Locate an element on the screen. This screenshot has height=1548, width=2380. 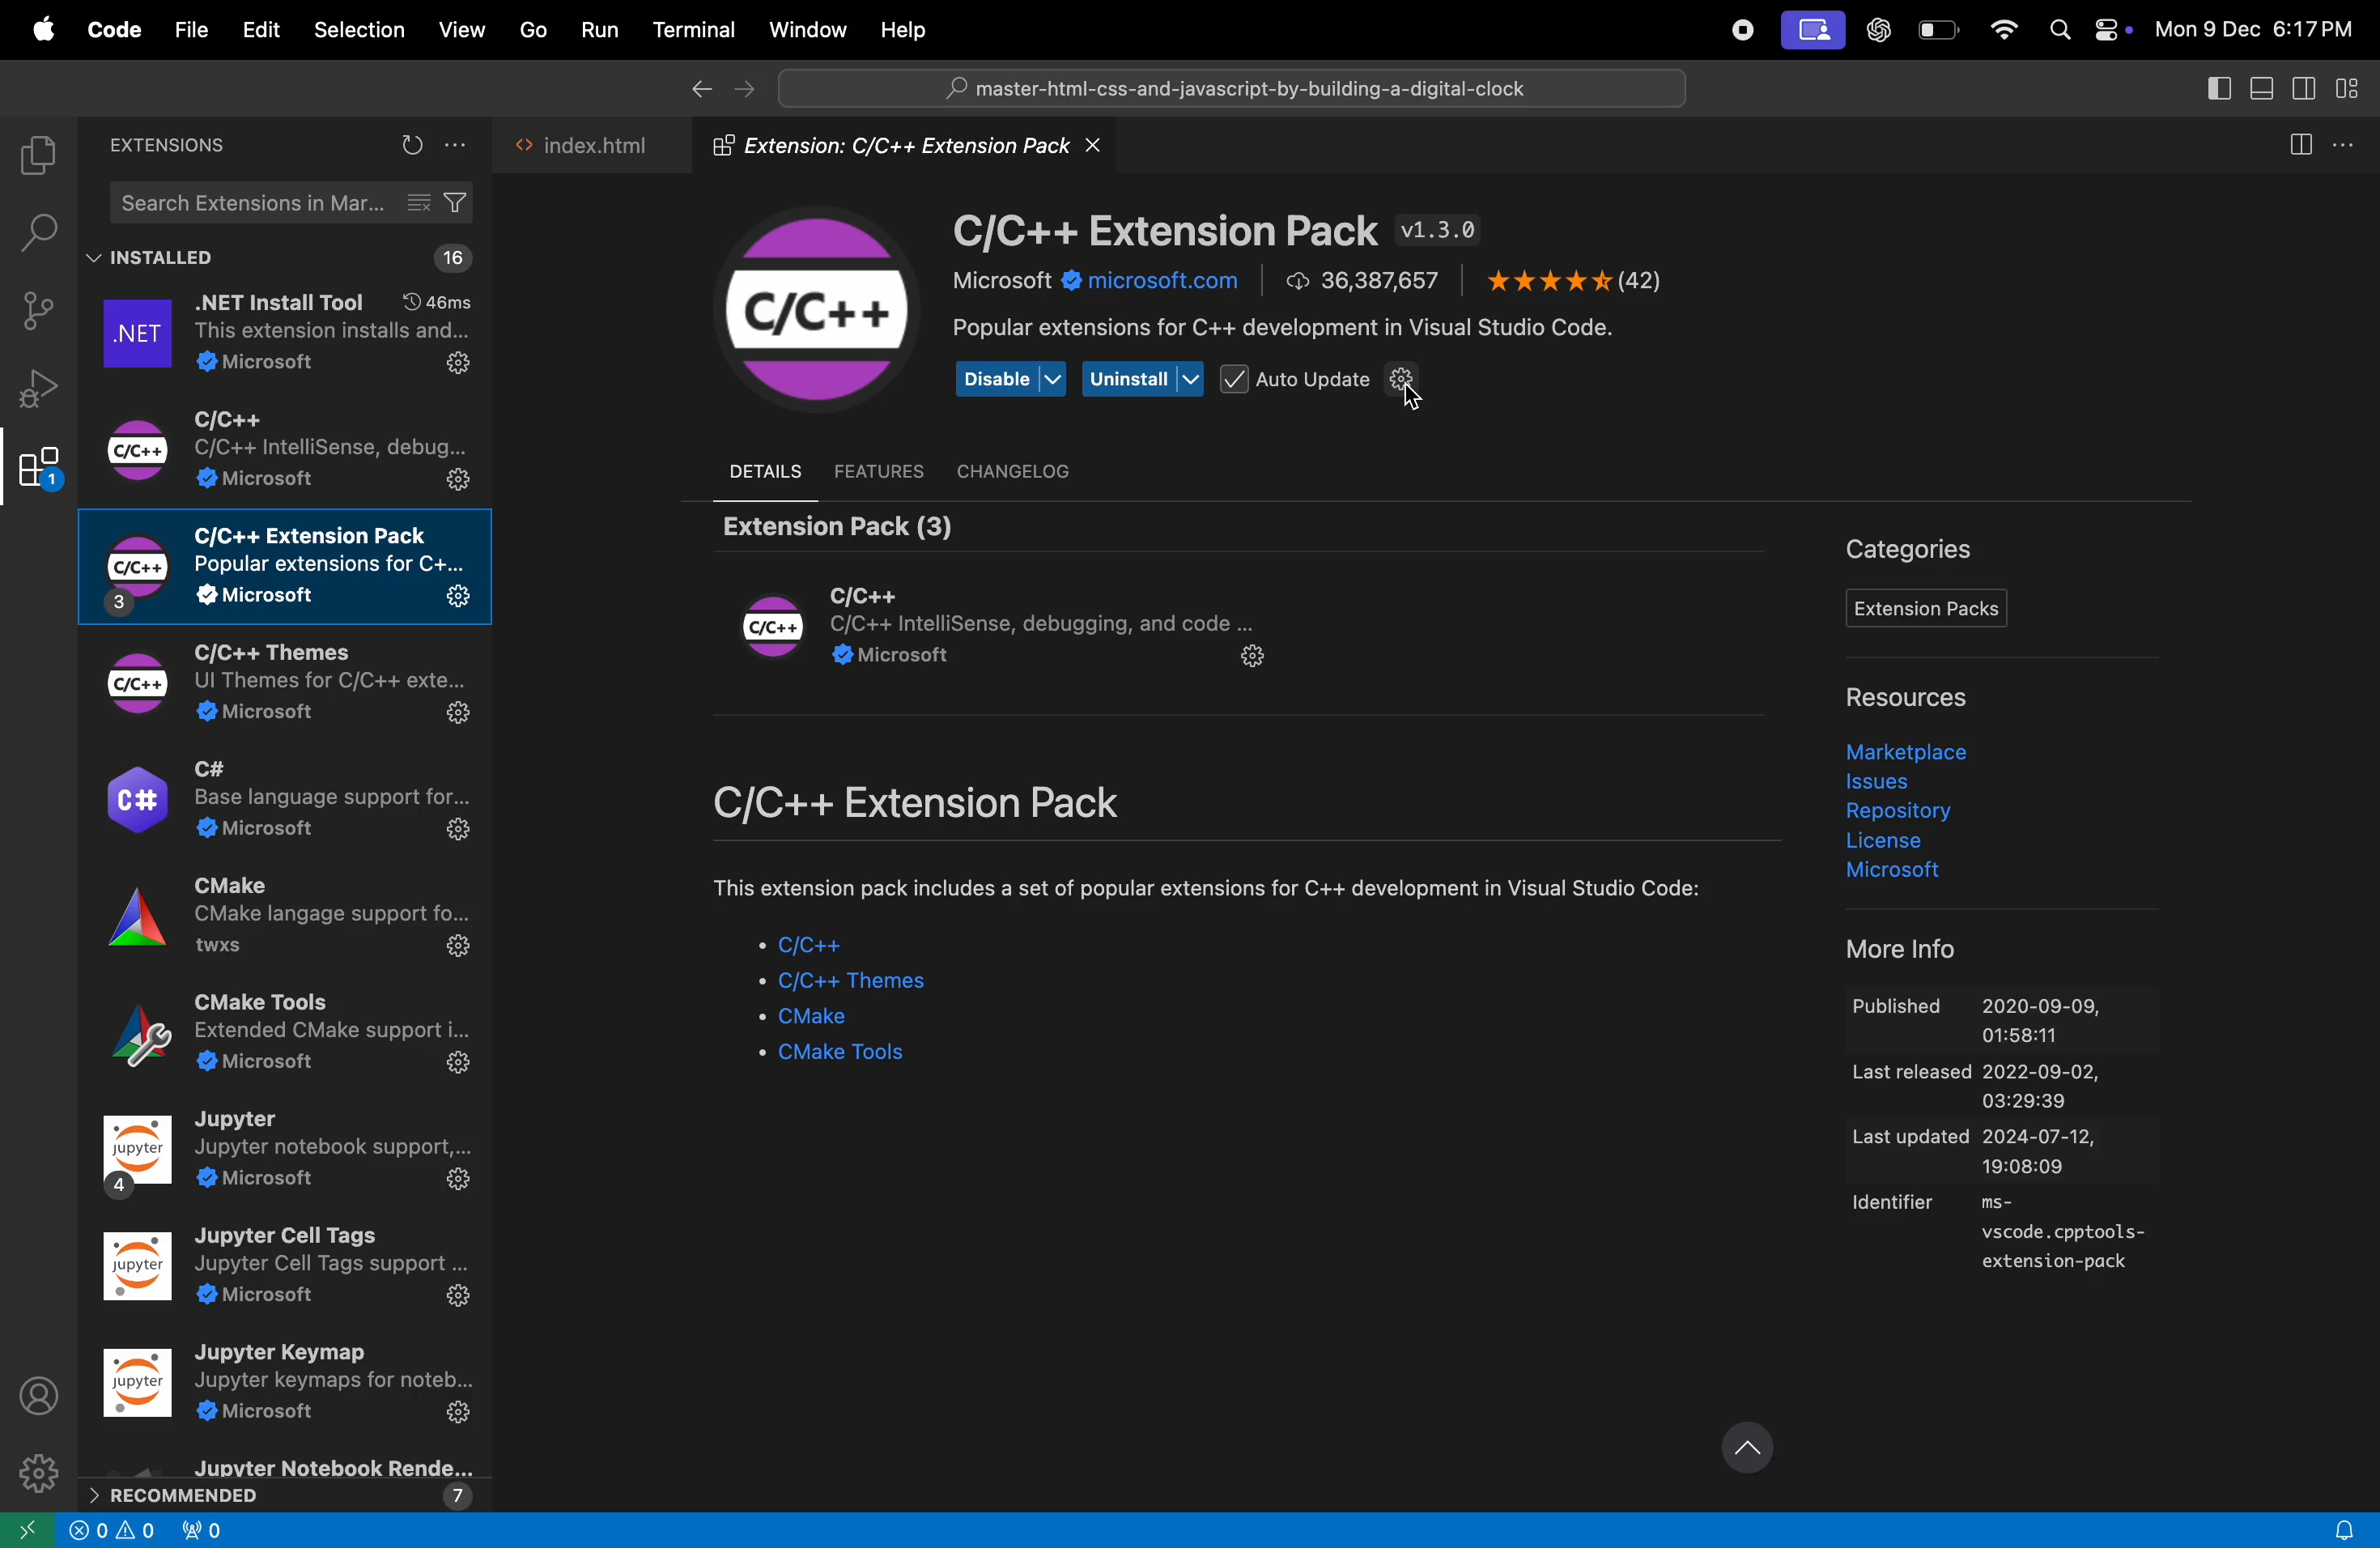
c/C++ extesnsiomns is located at coordinates (291, 449).